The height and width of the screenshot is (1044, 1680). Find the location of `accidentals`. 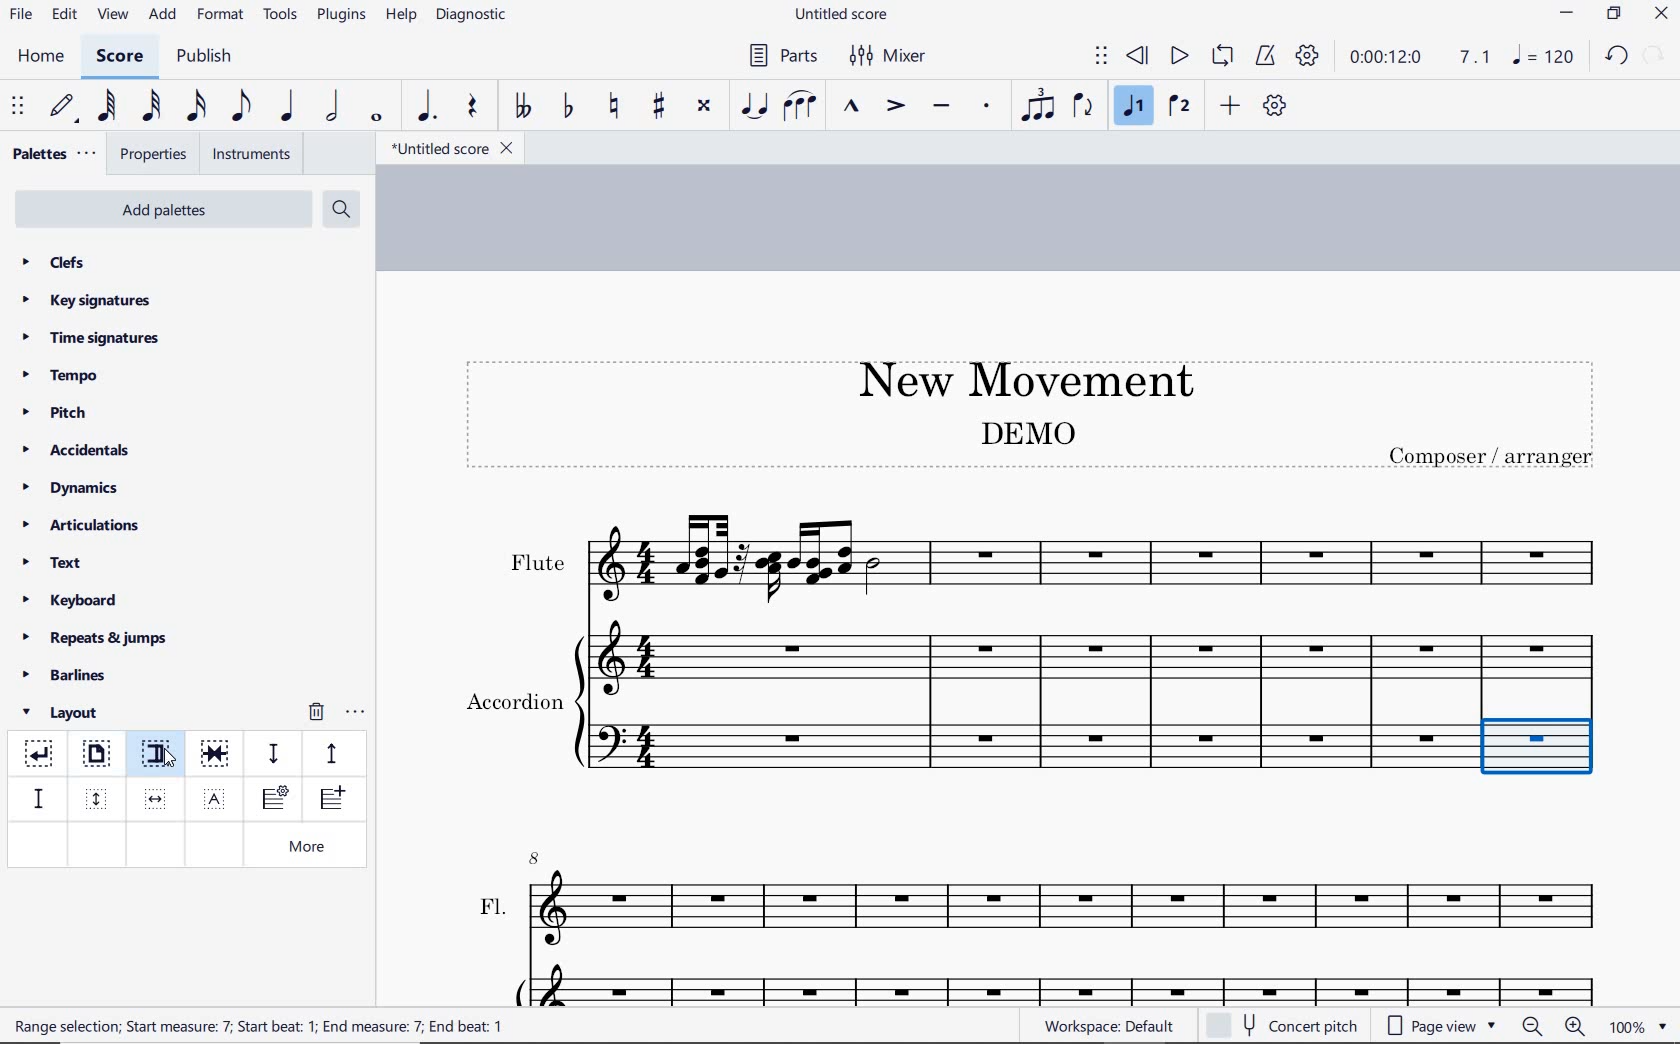

accidentals is located at coordinates (79, 449).